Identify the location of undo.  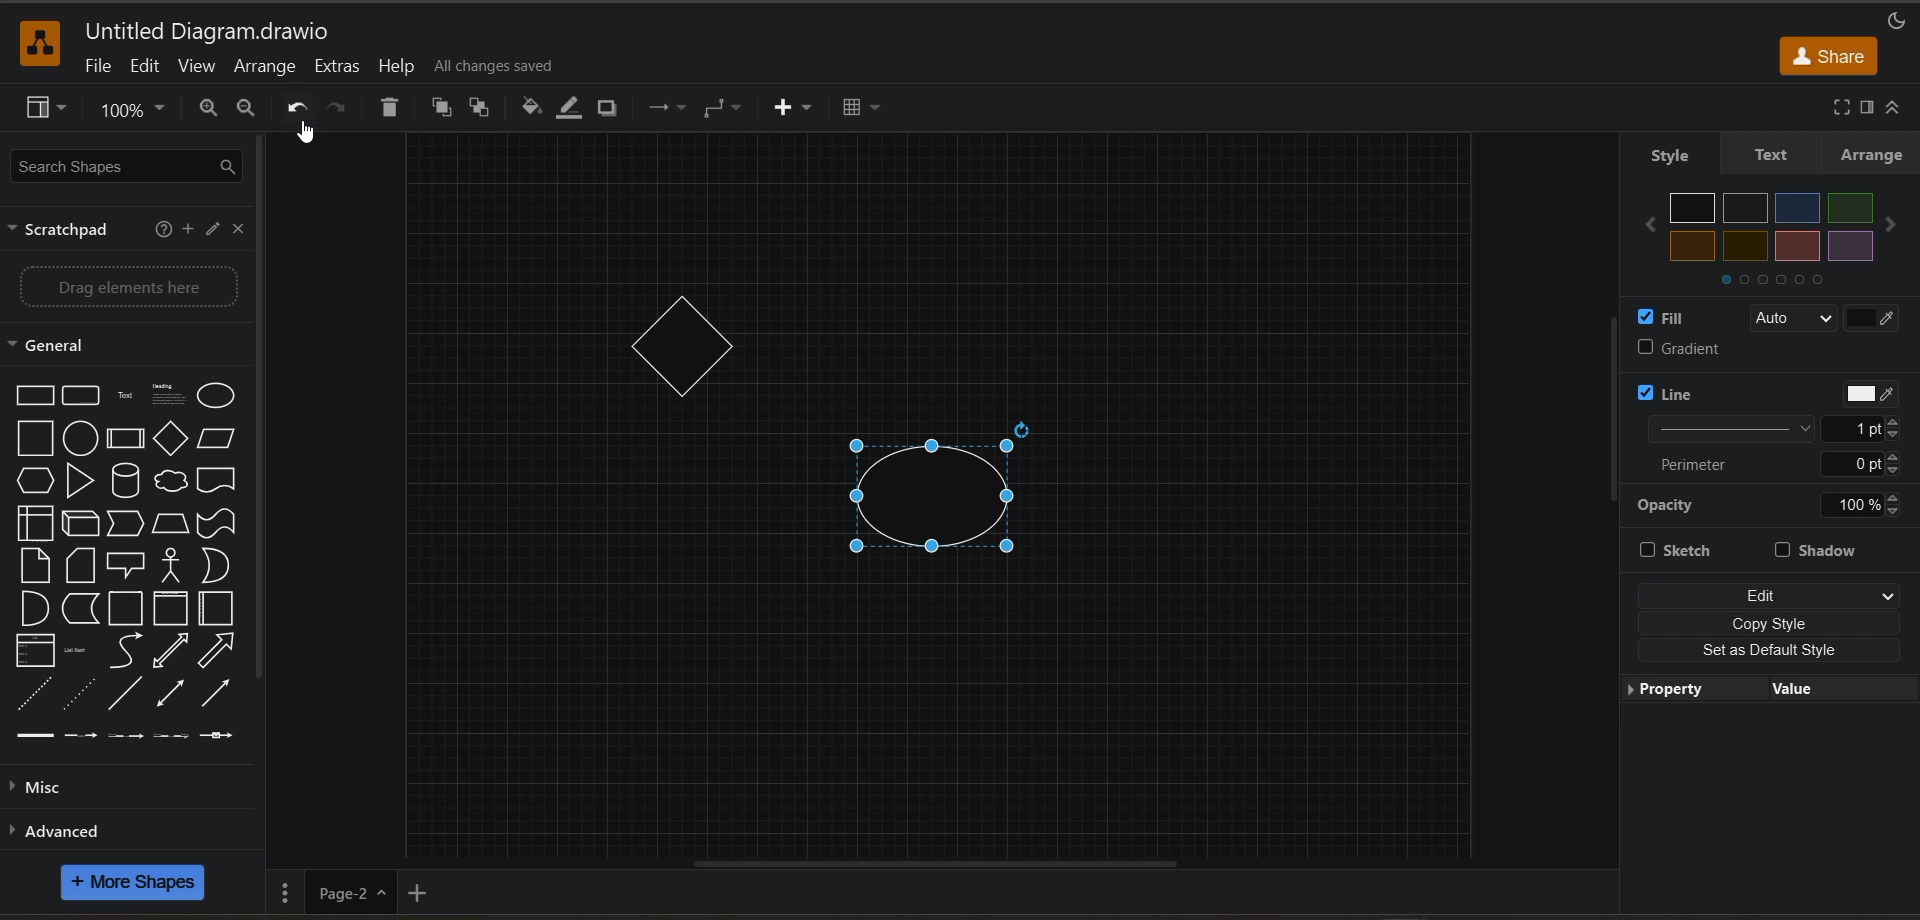
(299, 108).